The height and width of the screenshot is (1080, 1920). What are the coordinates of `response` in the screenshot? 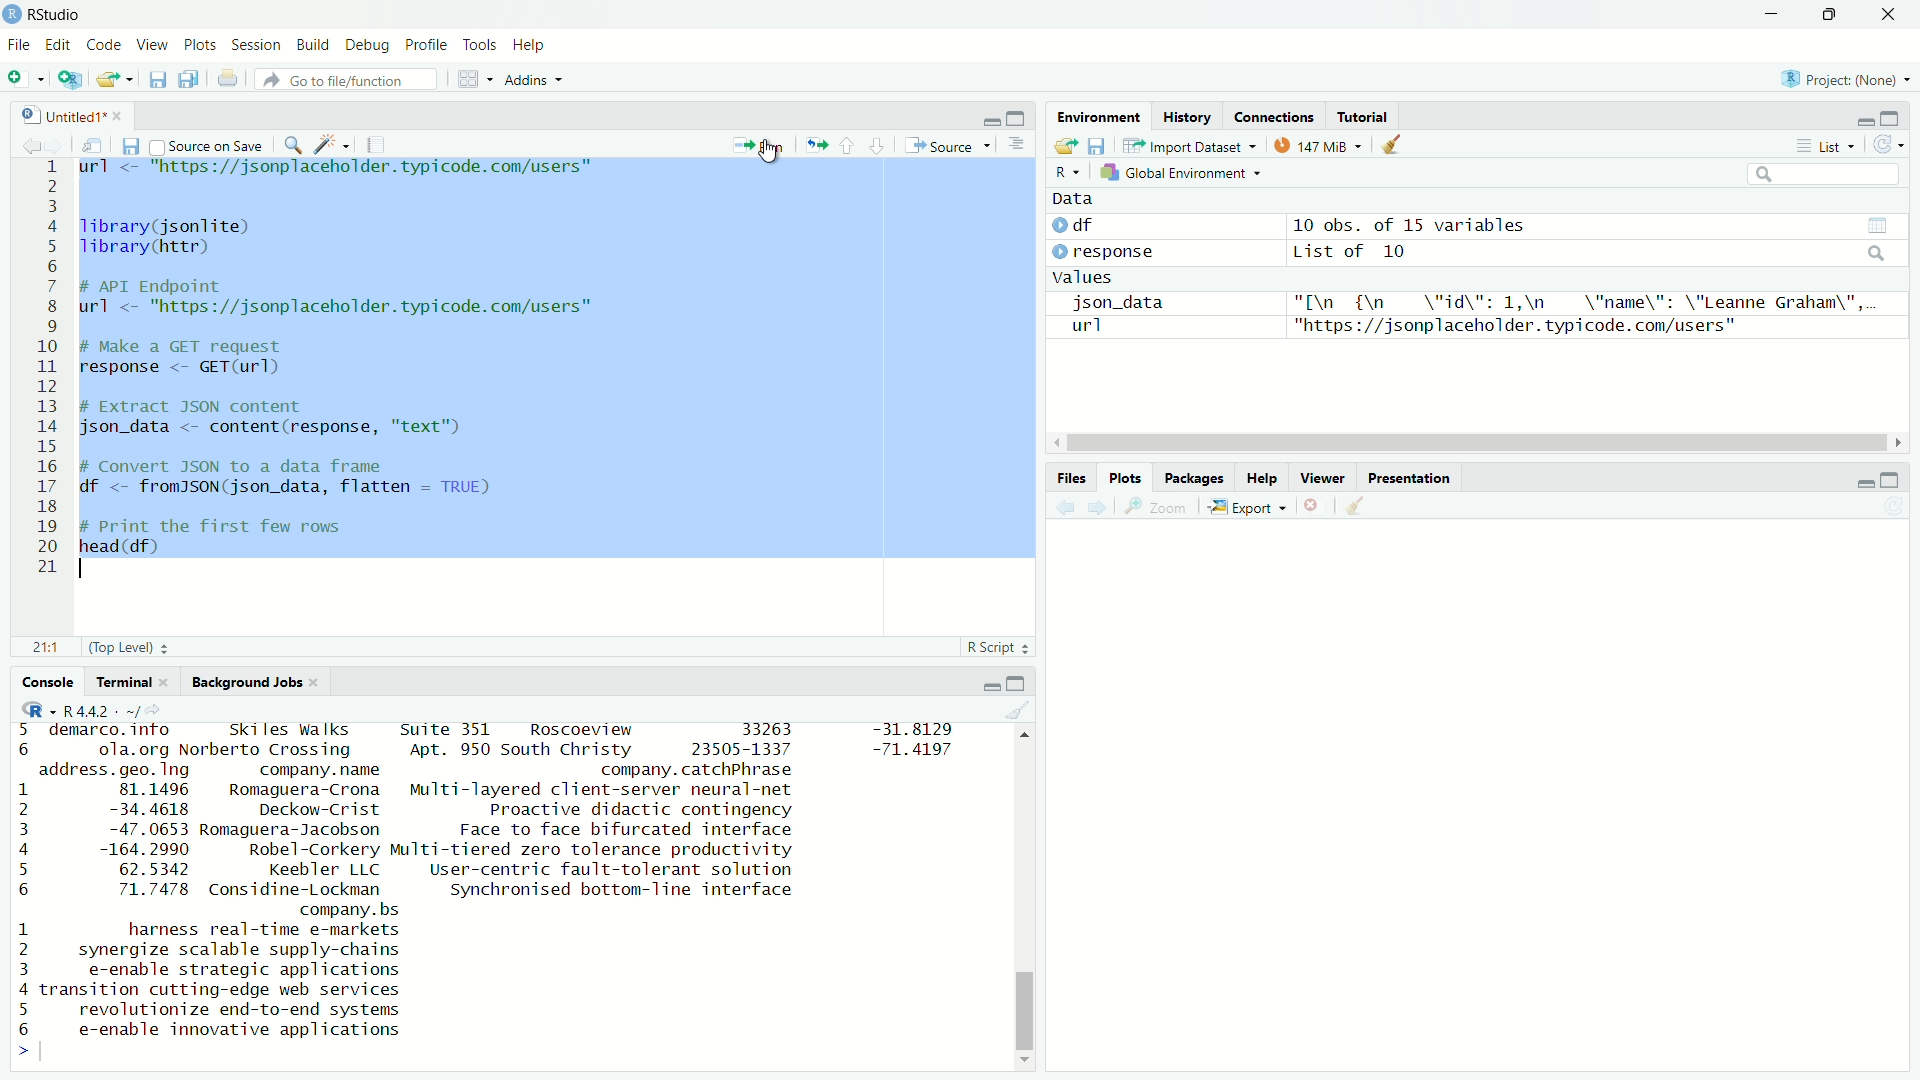 It's located at (1106, 253).